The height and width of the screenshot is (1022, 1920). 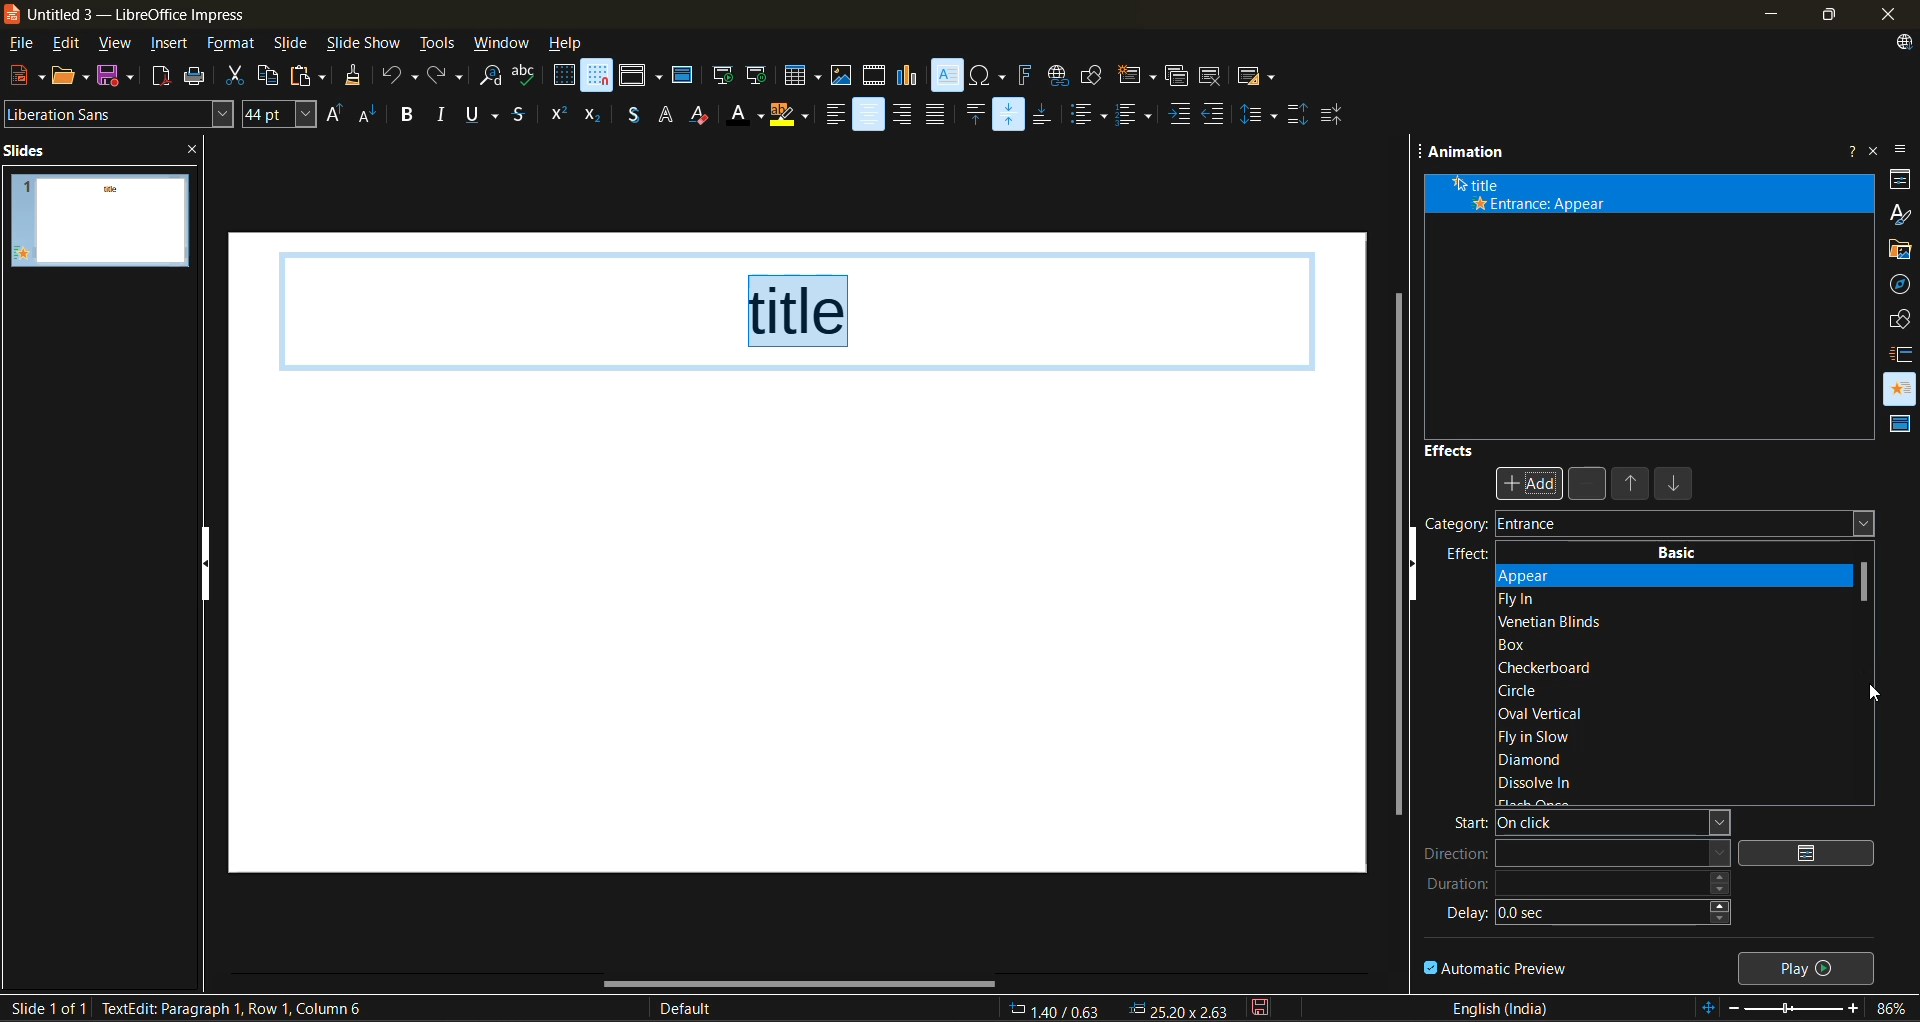 What do you see at coordinates (1825, 18) in the screenshot?
I see `maximize` at bounding box center [1825, 18].